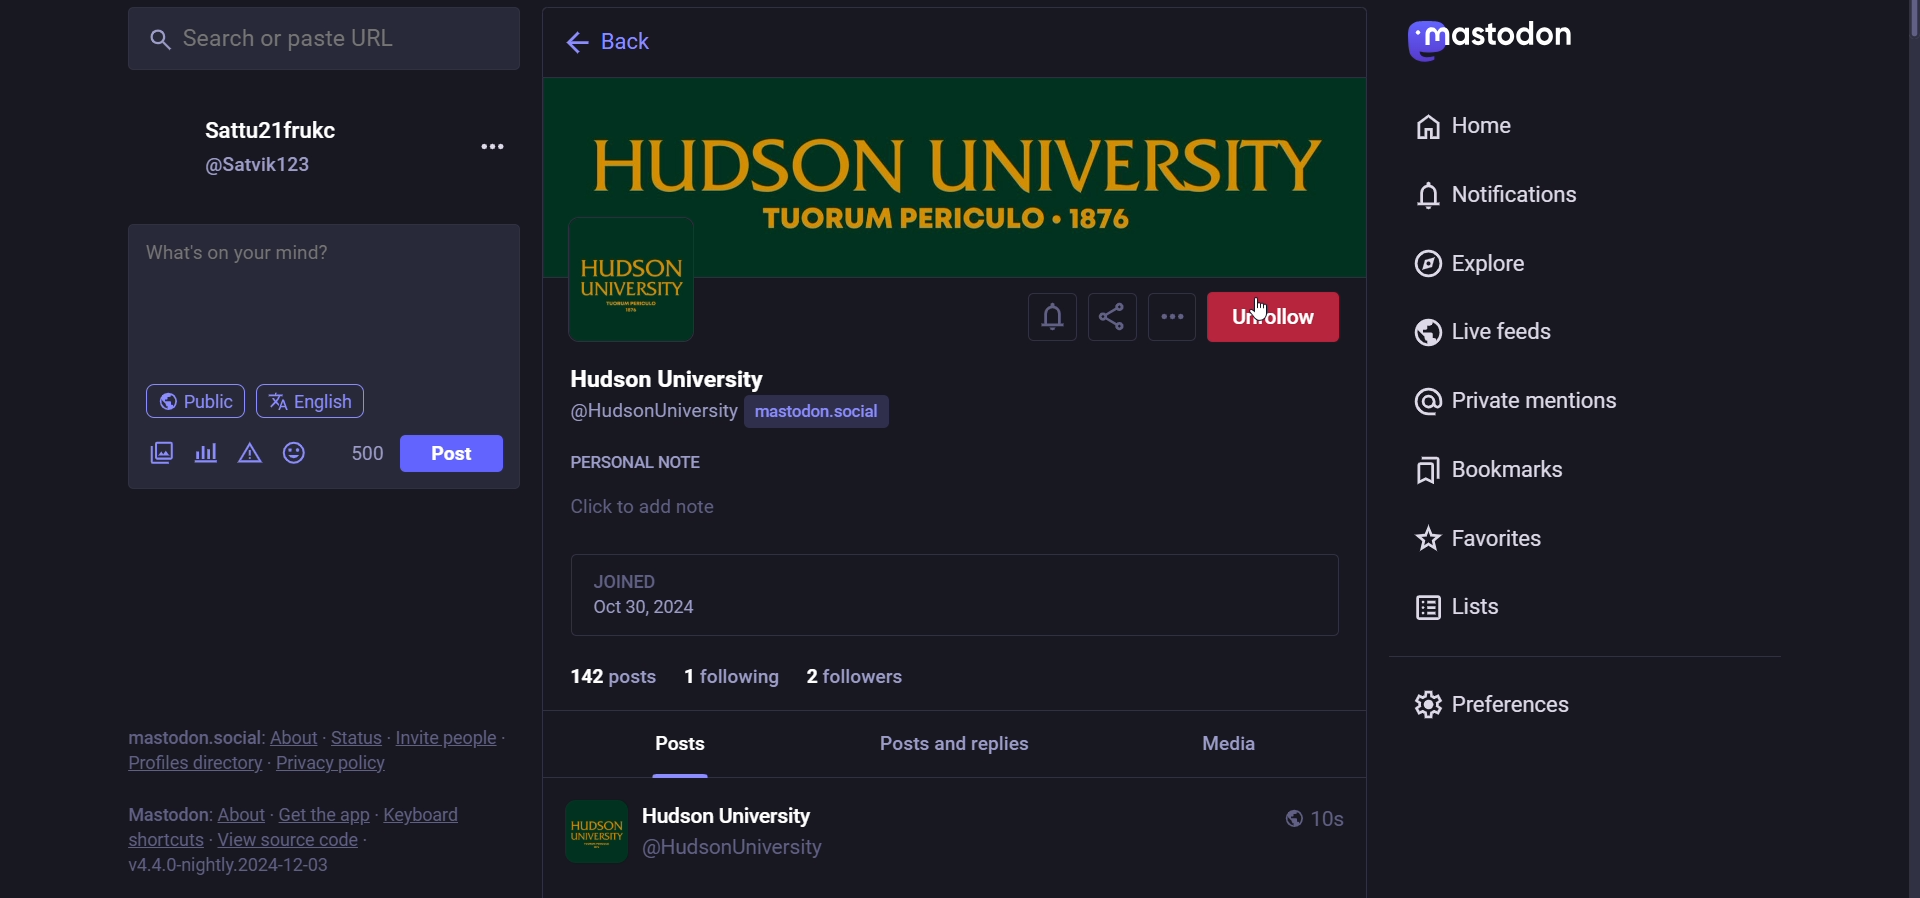 Image resolution: width=1920 pixels, height=898 pixels. Describe the element at coordinates (685, 593) in the screenshot. I see `JOINED Oct 30, 2024` at that location.